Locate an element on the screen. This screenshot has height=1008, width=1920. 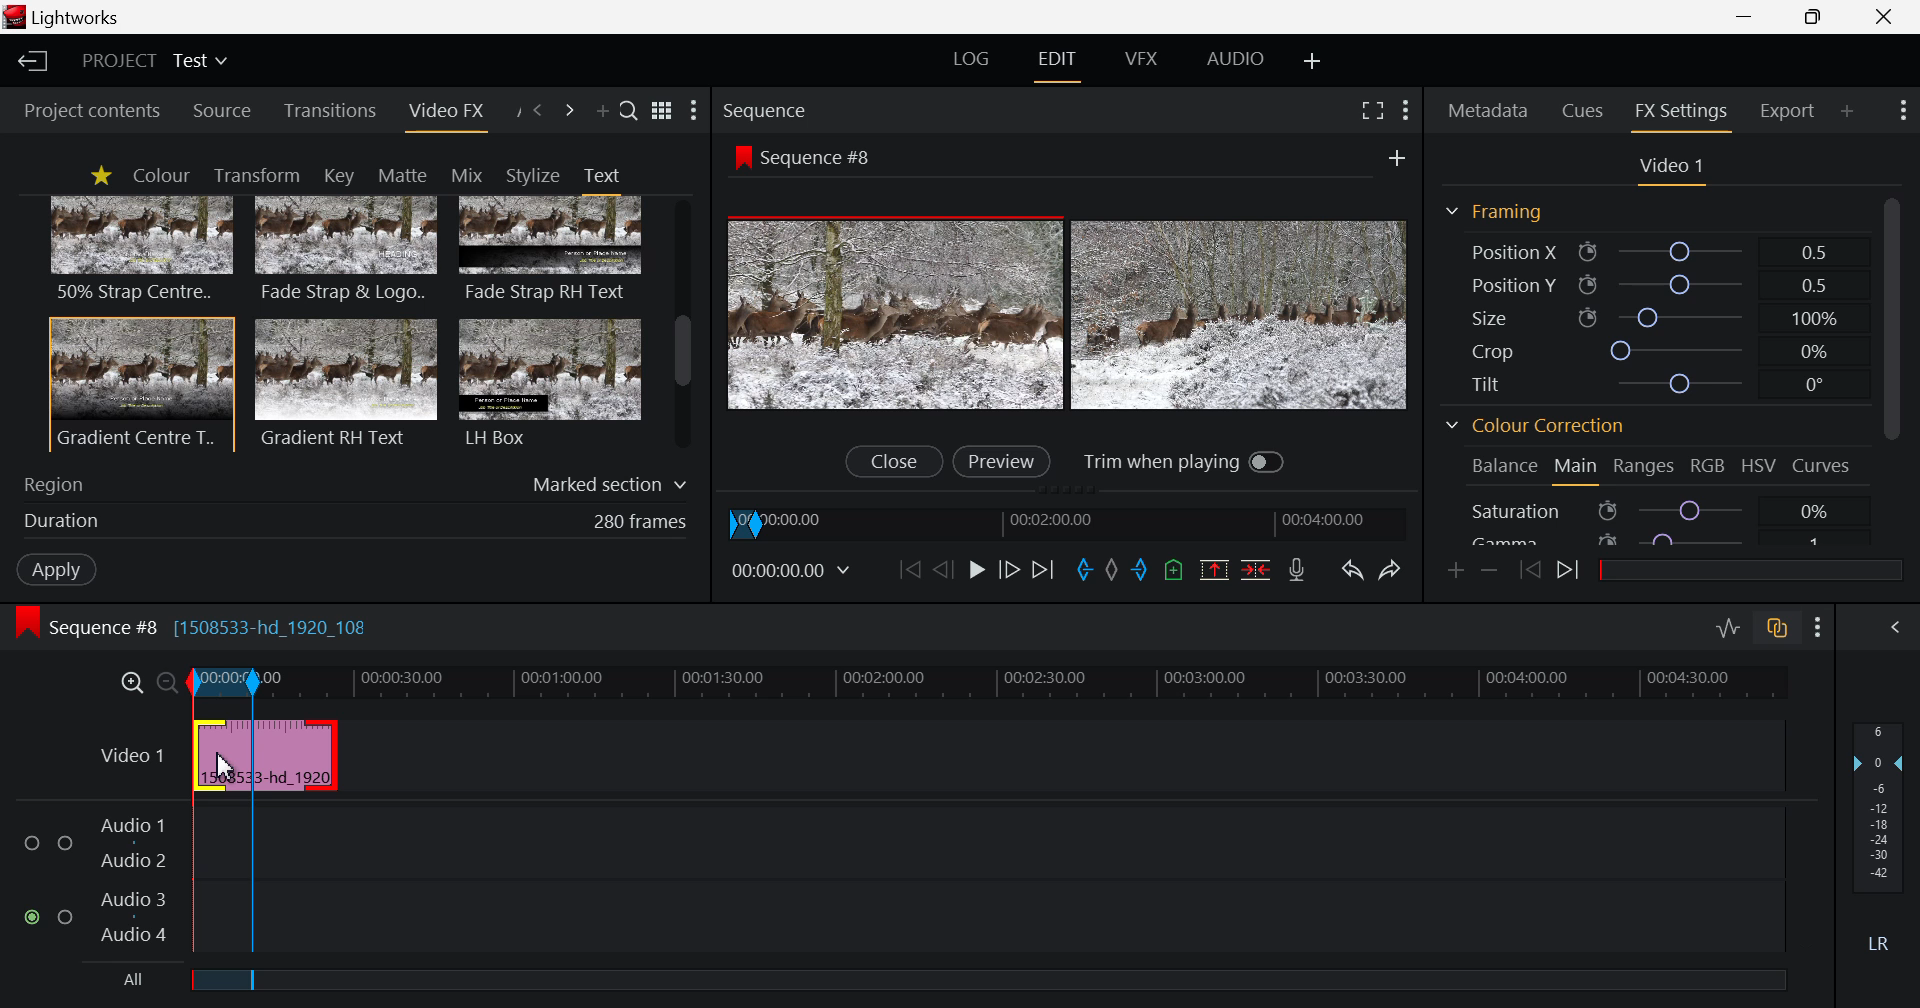
Saturation is located at coordinates (1648, 510).